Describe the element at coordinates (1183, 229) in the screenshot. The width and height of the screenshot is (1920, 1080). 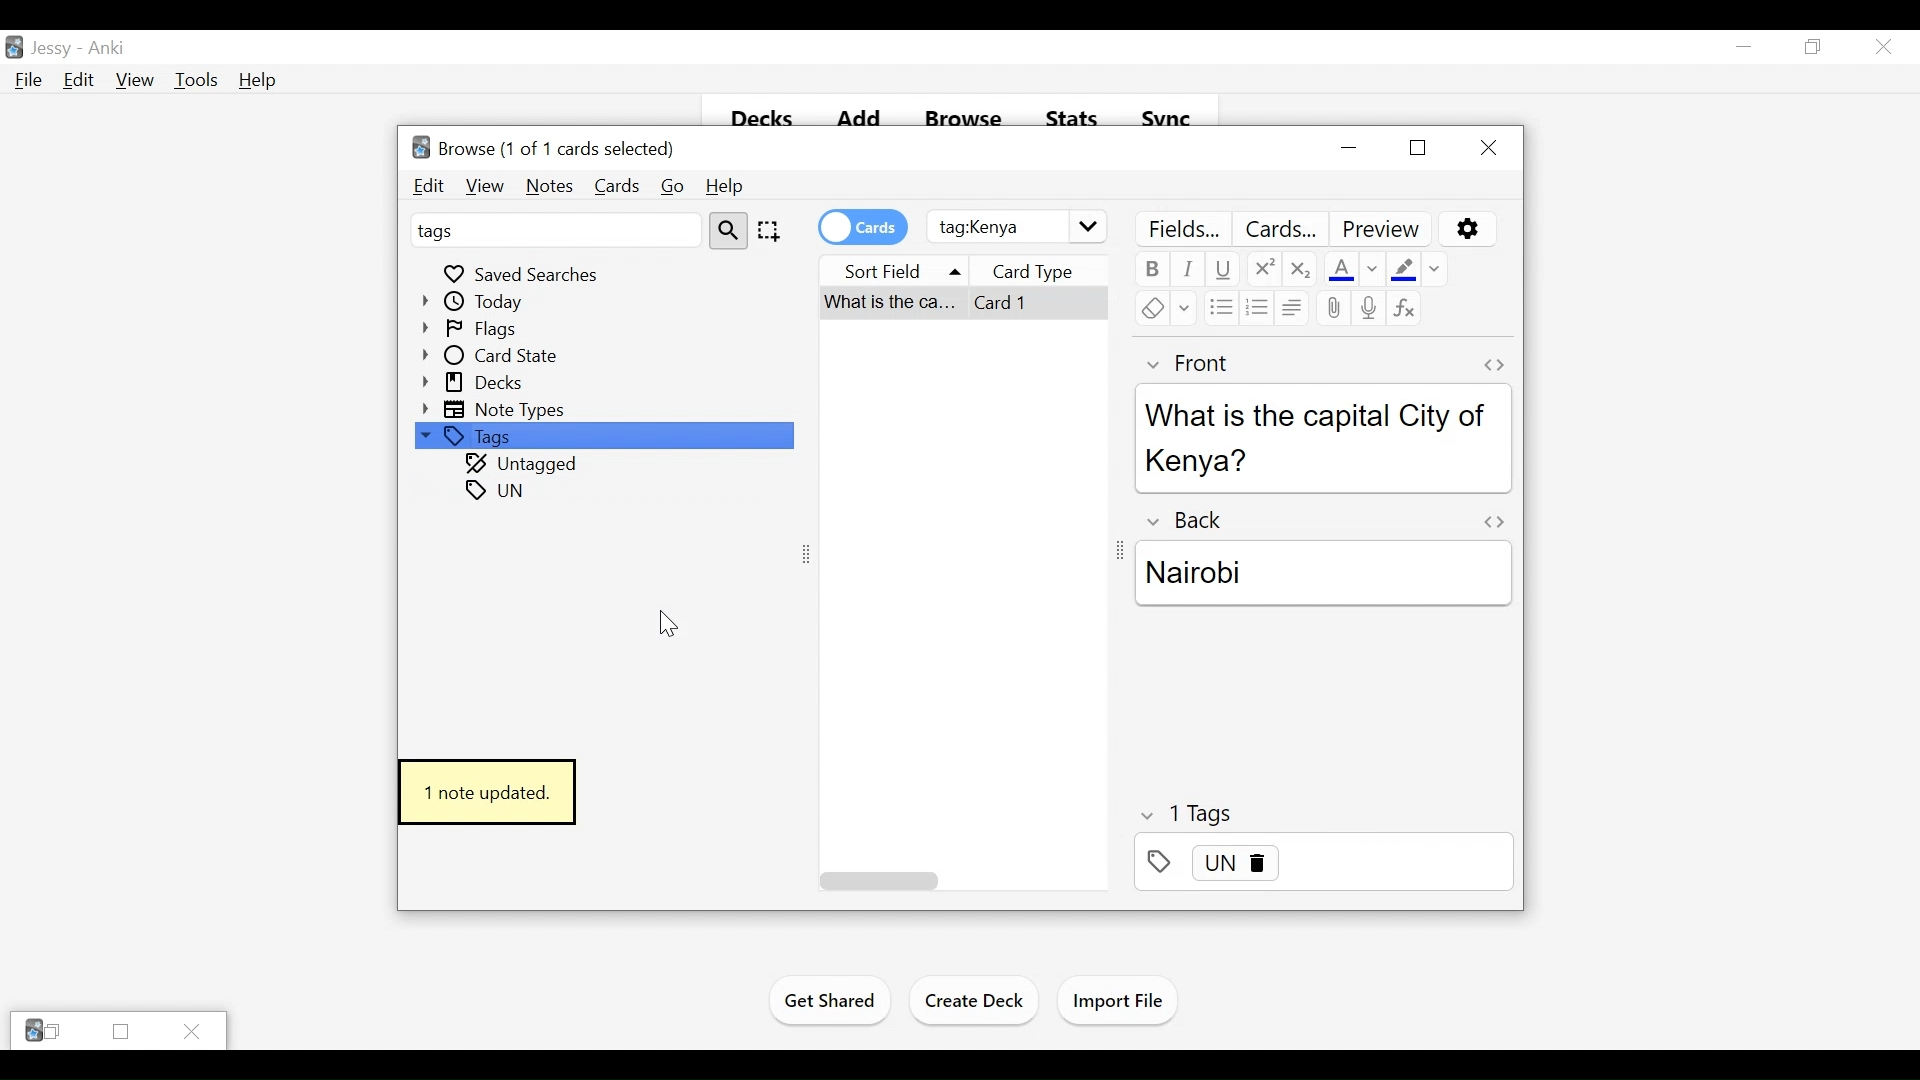
I see `Customize Field` at that location.